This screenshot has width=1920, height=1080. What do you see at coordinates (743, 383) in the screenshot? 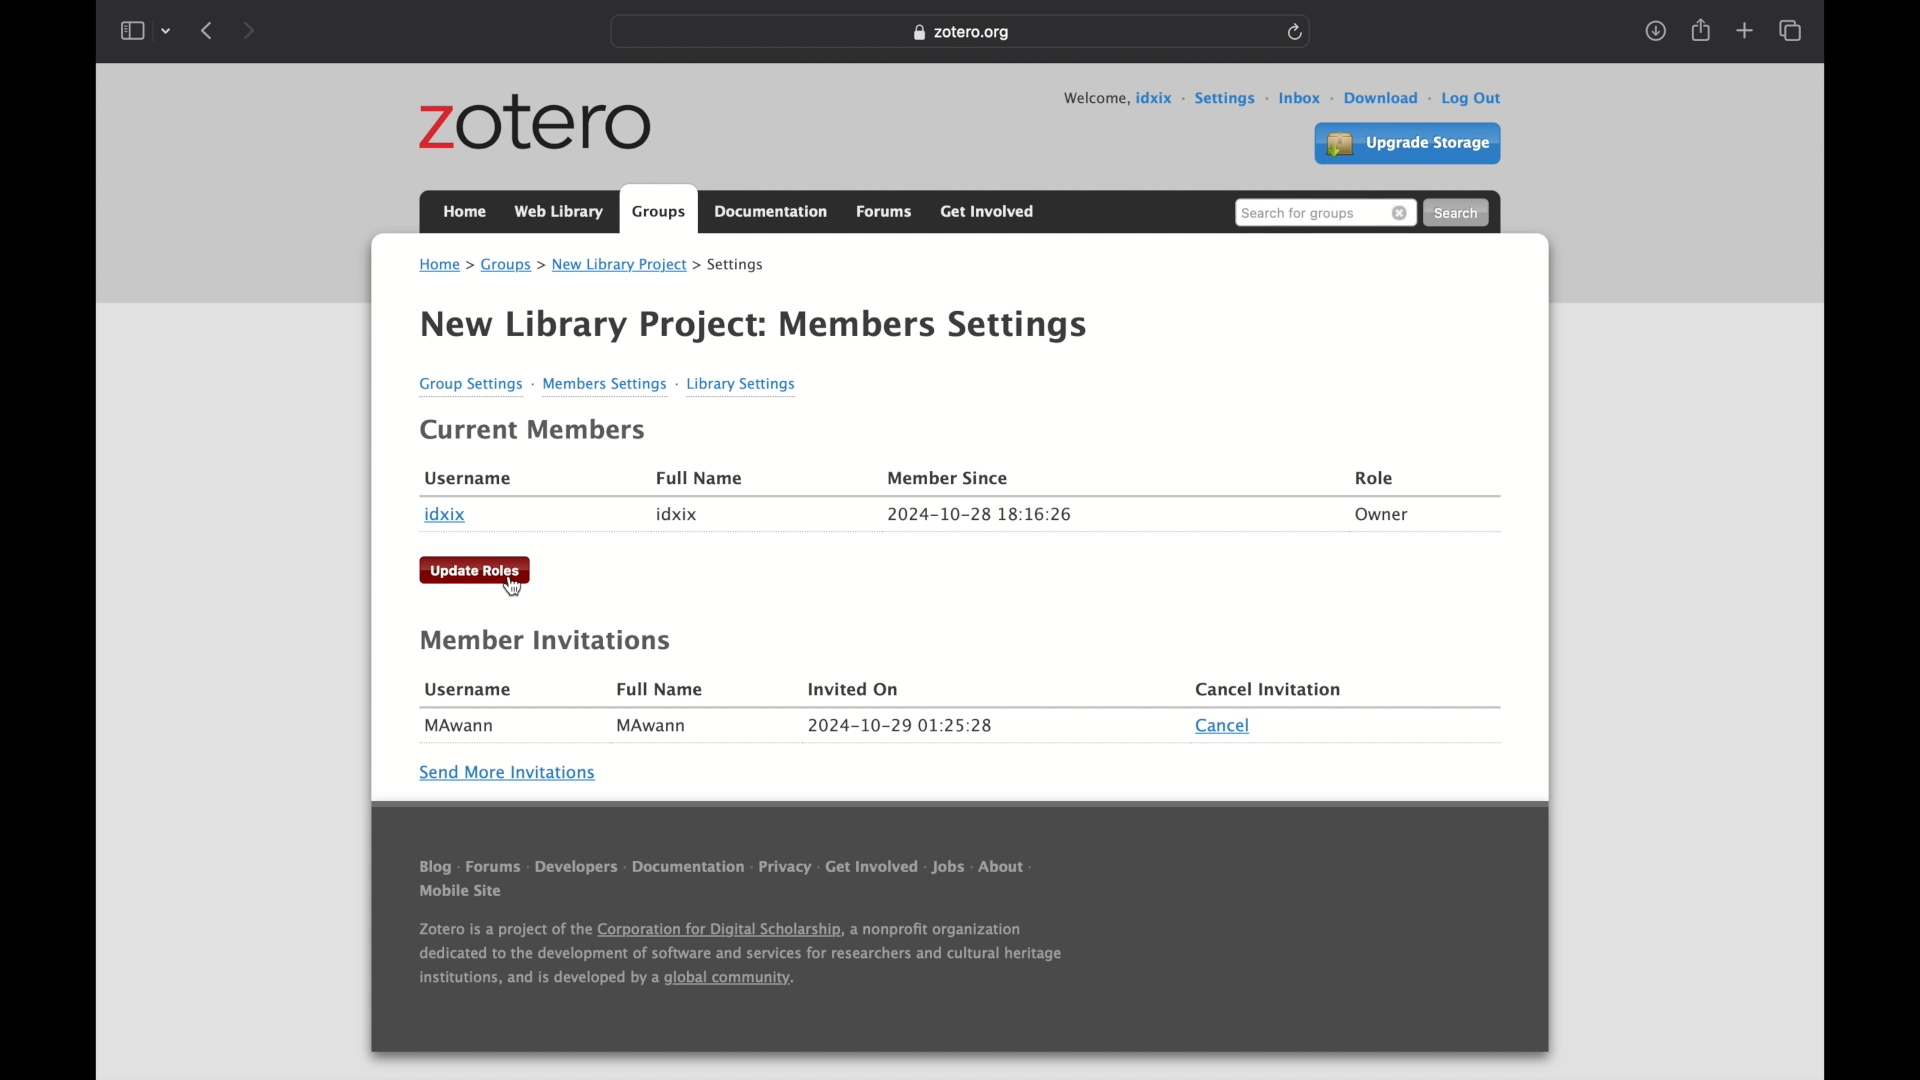
I see `library settings` at bounding box center [743, 383].